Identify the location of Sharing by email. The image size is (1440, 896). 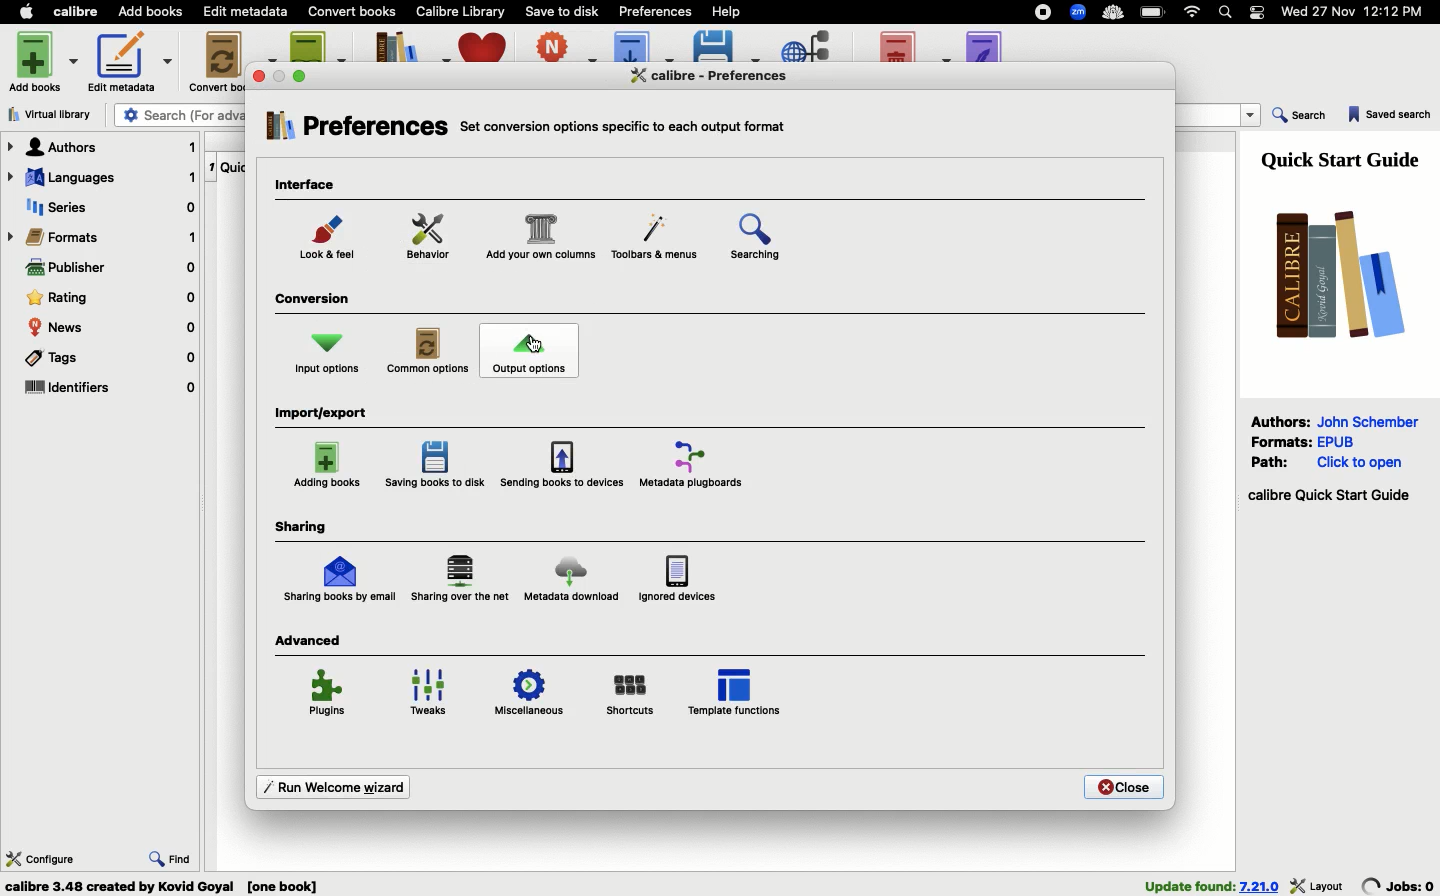
(339, 580).